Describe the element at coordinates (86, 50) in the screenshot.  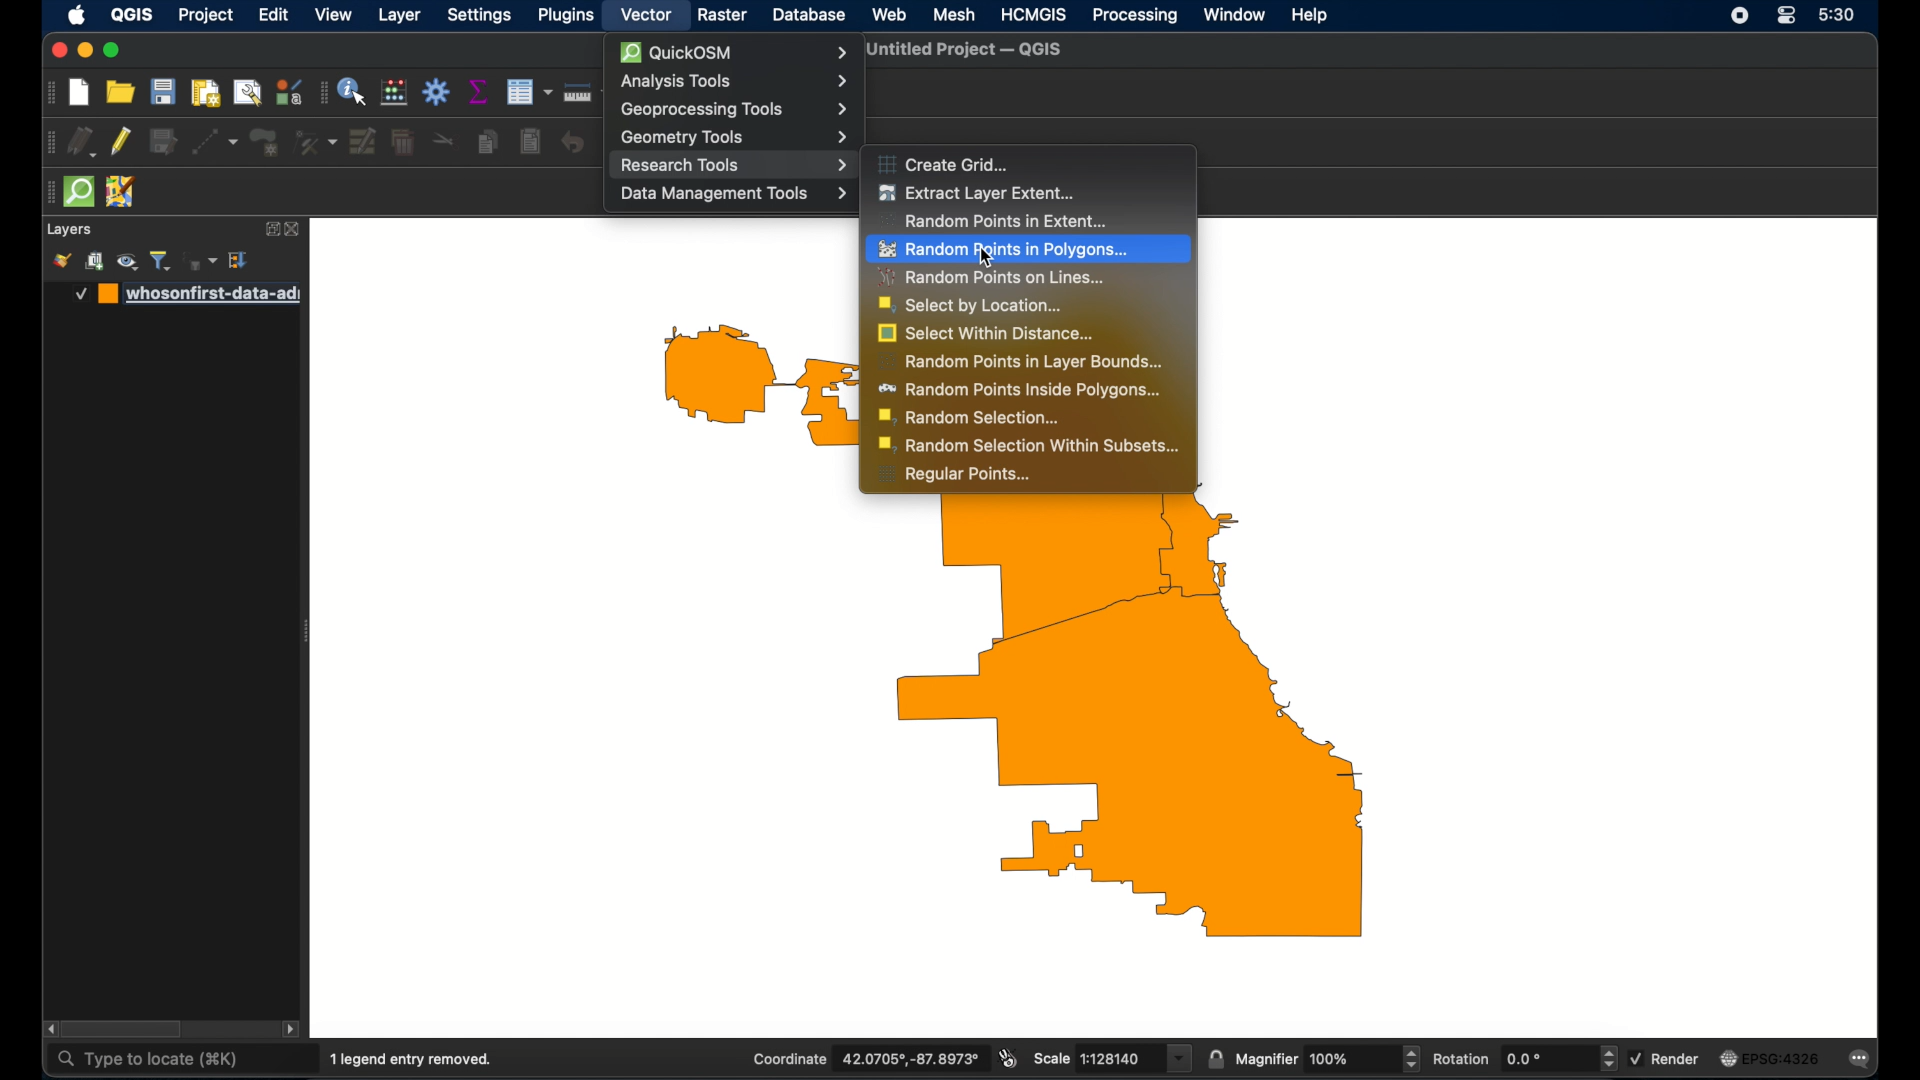
I see `minimize` at that location.